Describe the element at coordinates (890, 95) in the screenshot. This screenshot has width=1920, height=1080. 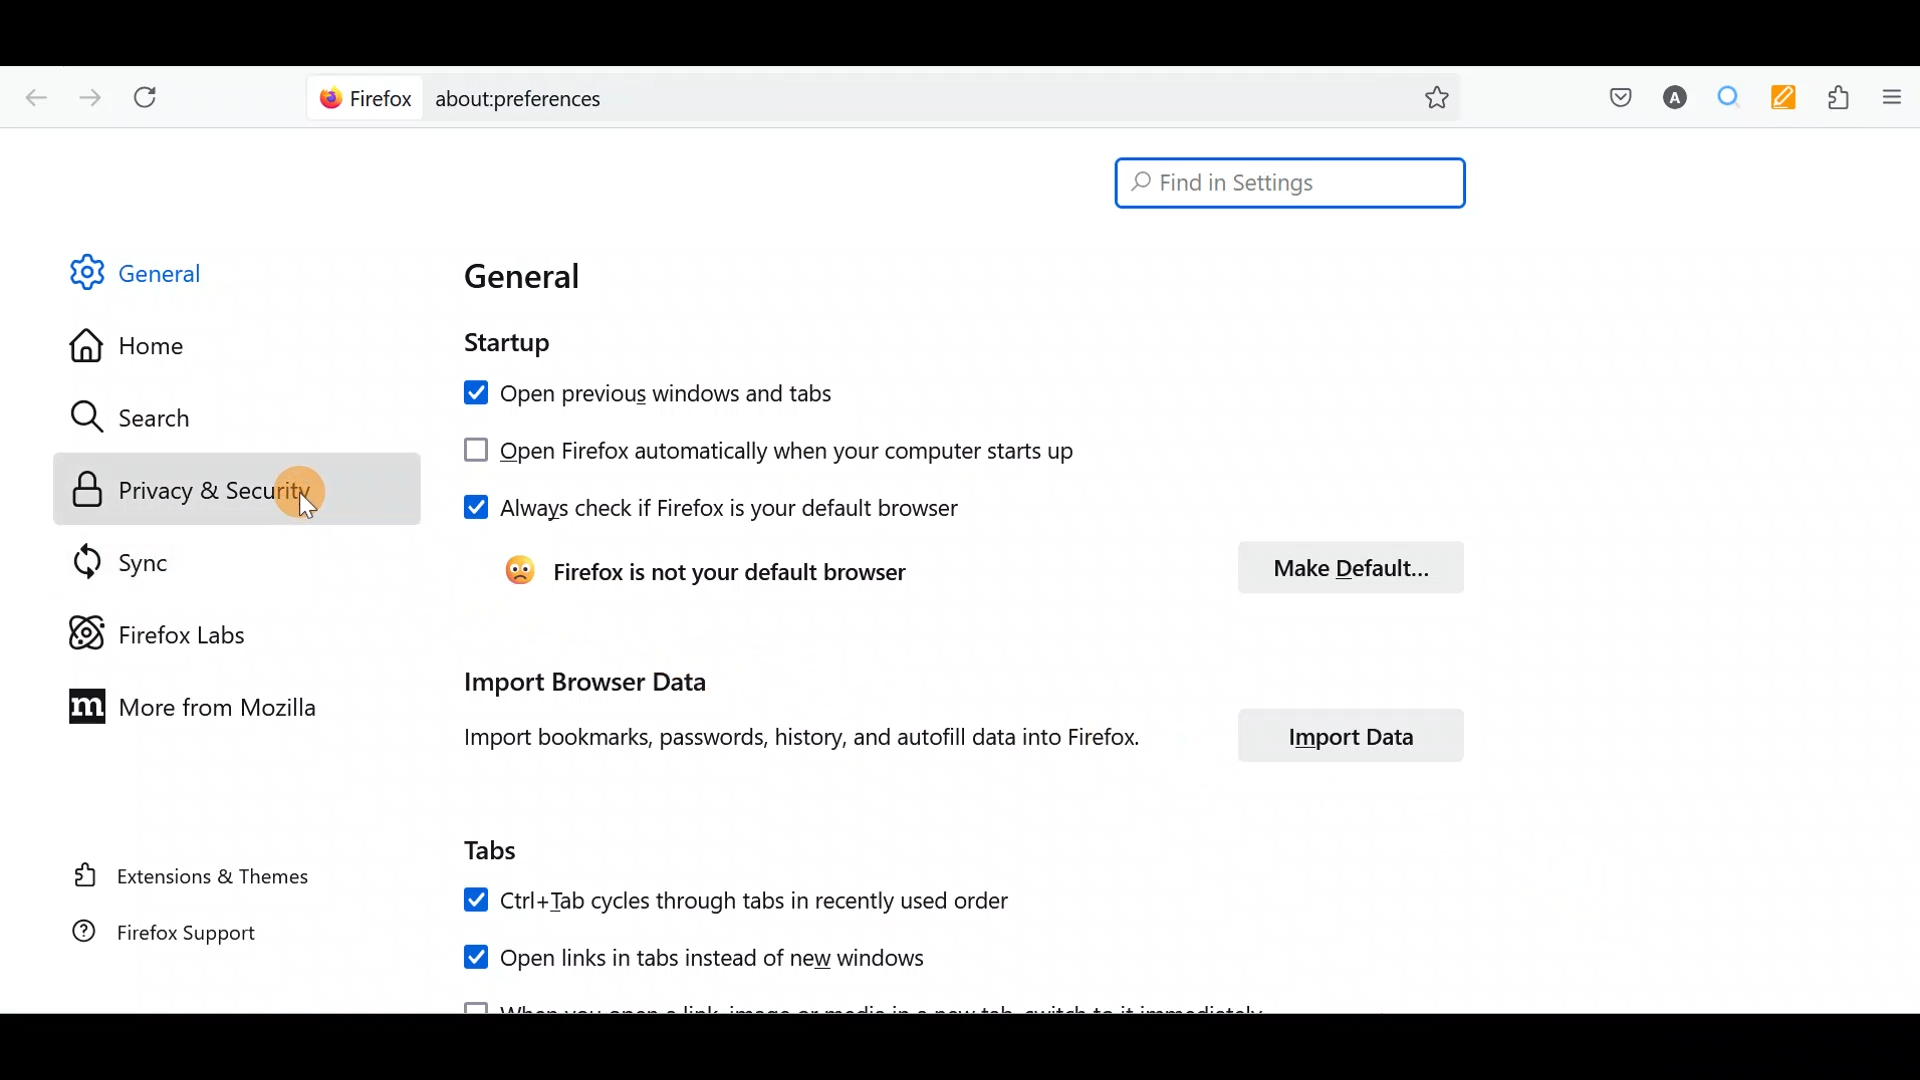
I see `Search bar` at that location.